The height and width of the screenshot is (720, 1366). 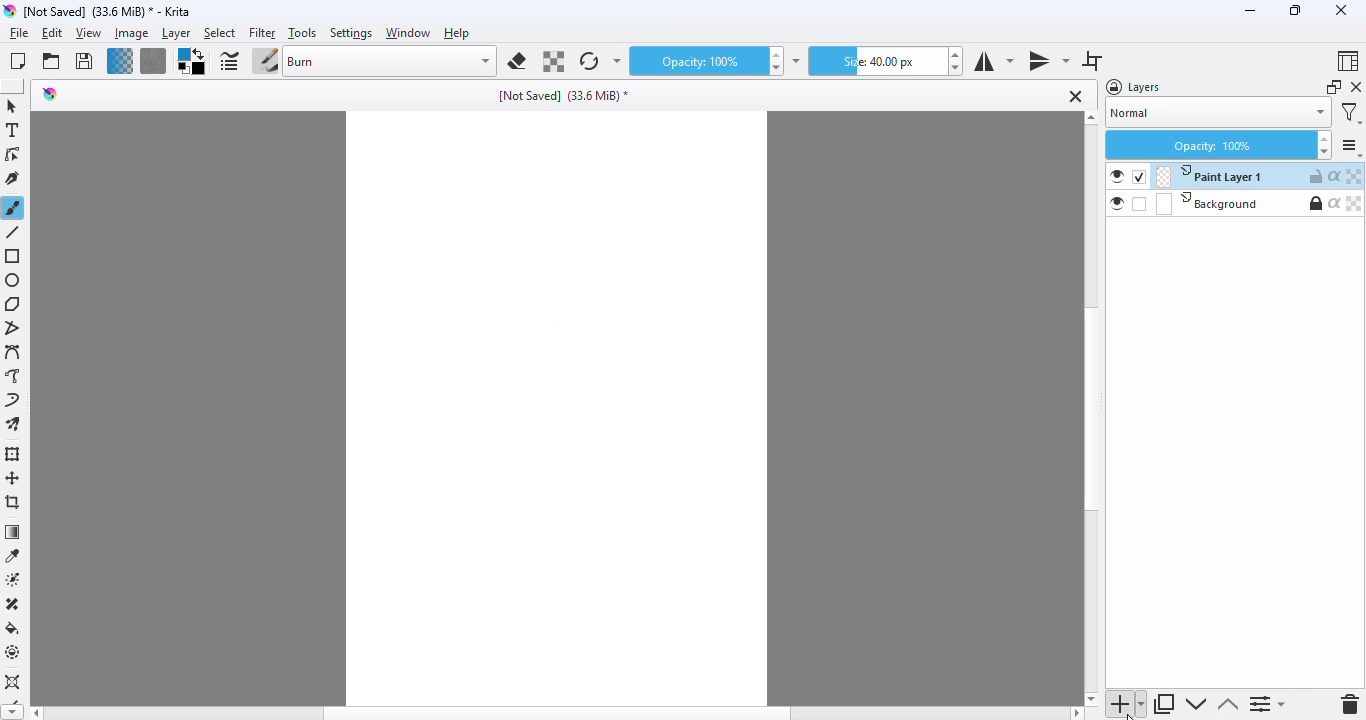 I want to click on filter, so click(x=262, y=33).